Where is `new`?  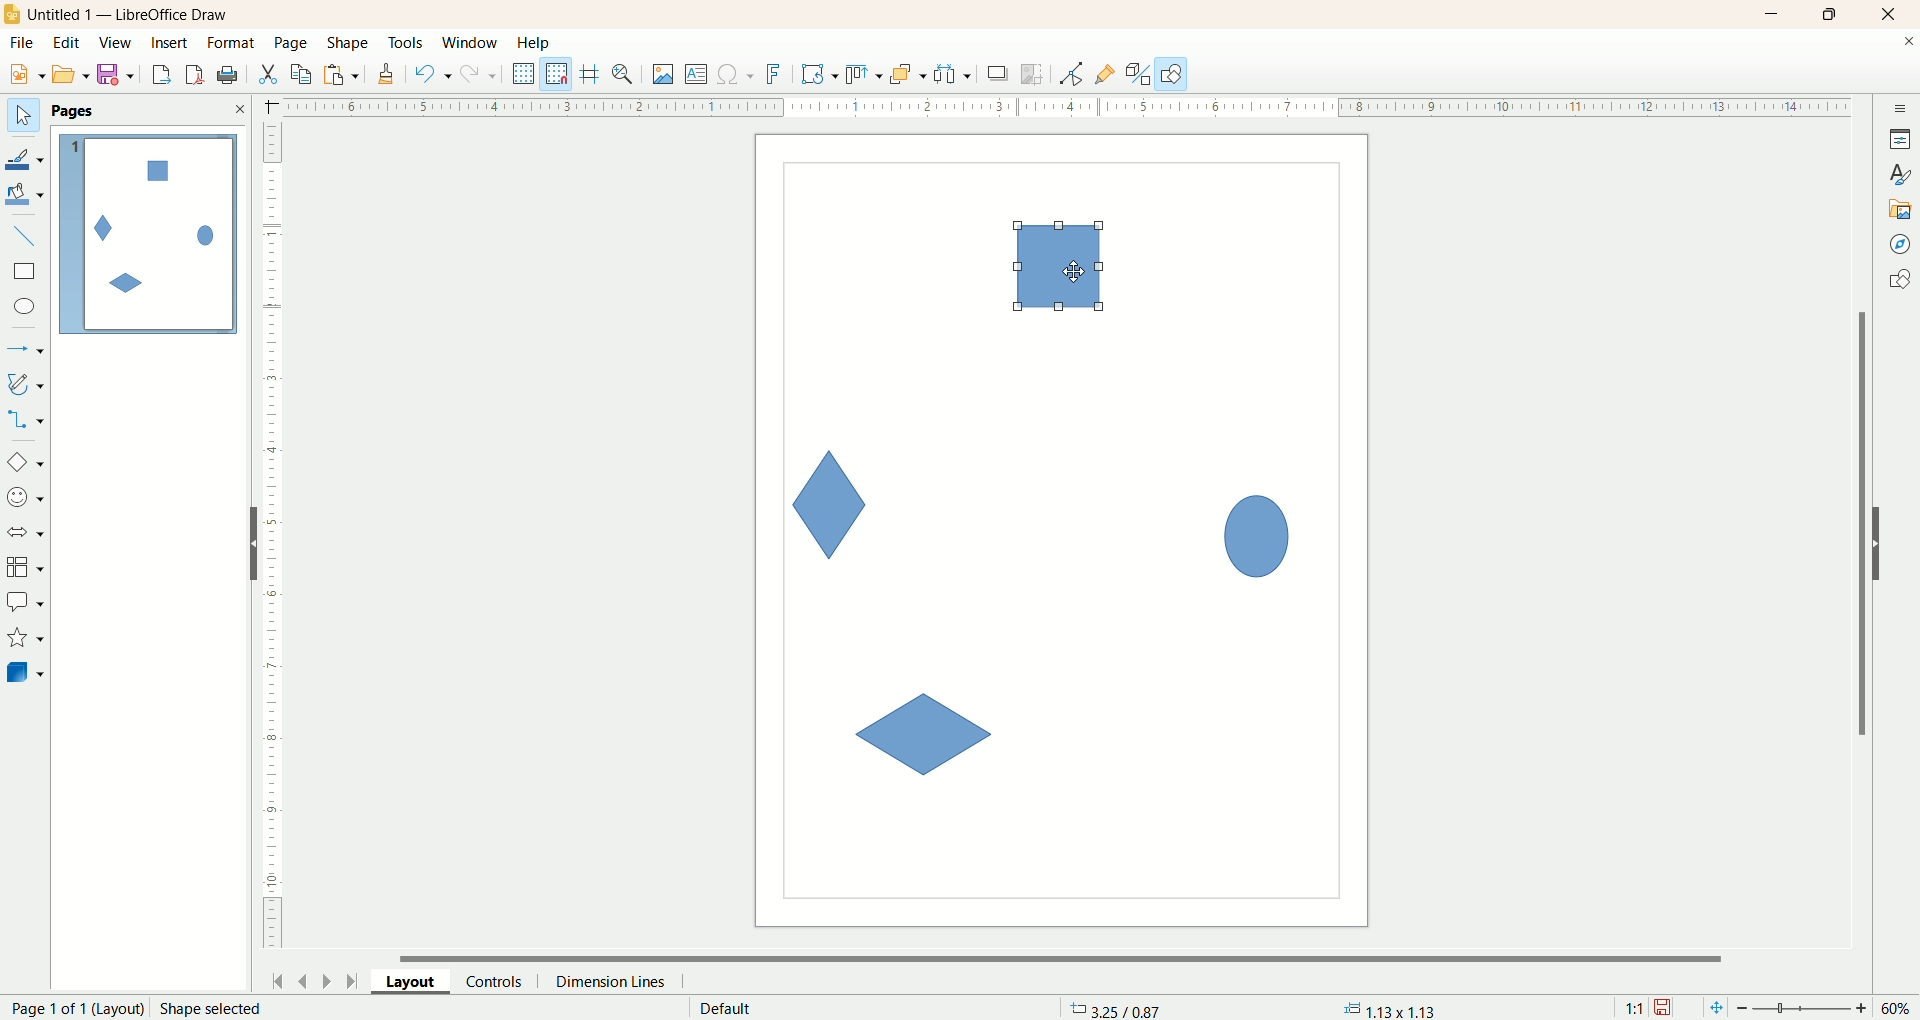 new is located at coordinates (23, 75).